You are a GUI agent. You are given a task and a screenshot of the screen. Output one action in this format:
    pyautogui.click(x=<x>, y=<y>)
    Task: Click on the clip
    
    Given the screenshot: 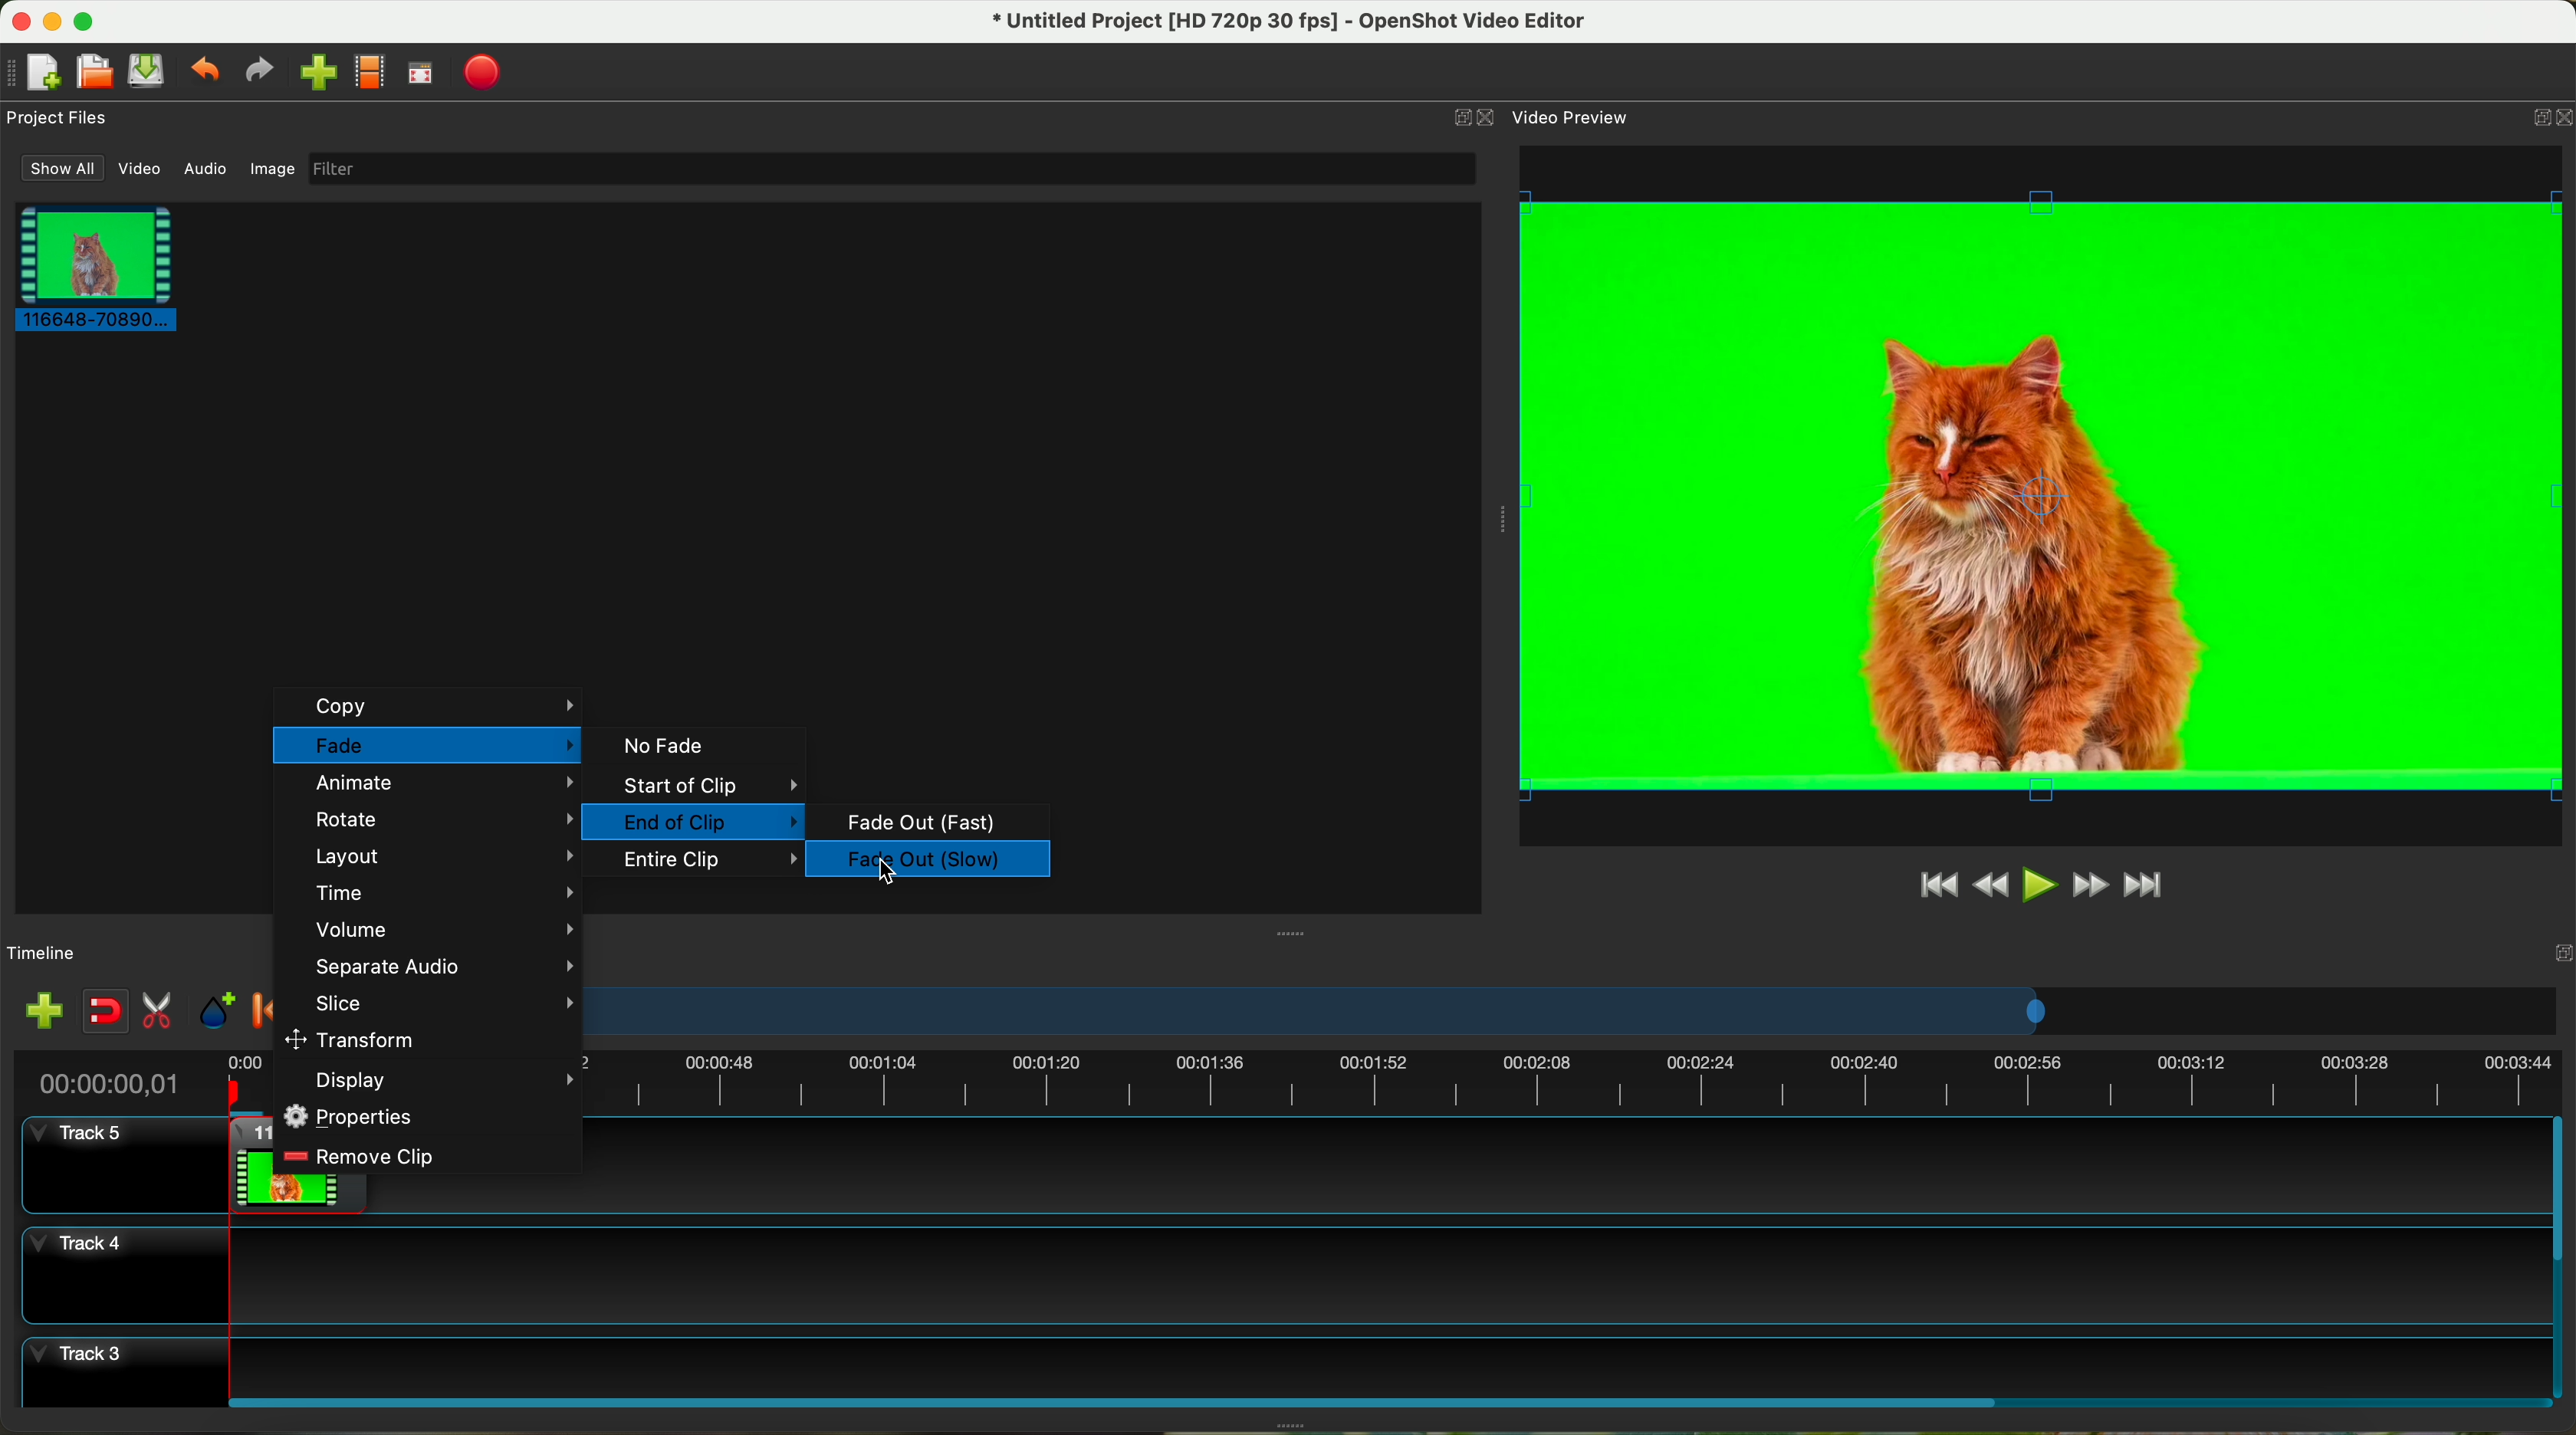 What is the action you would take?
    pyautogui.click(x=90, y=267)
    